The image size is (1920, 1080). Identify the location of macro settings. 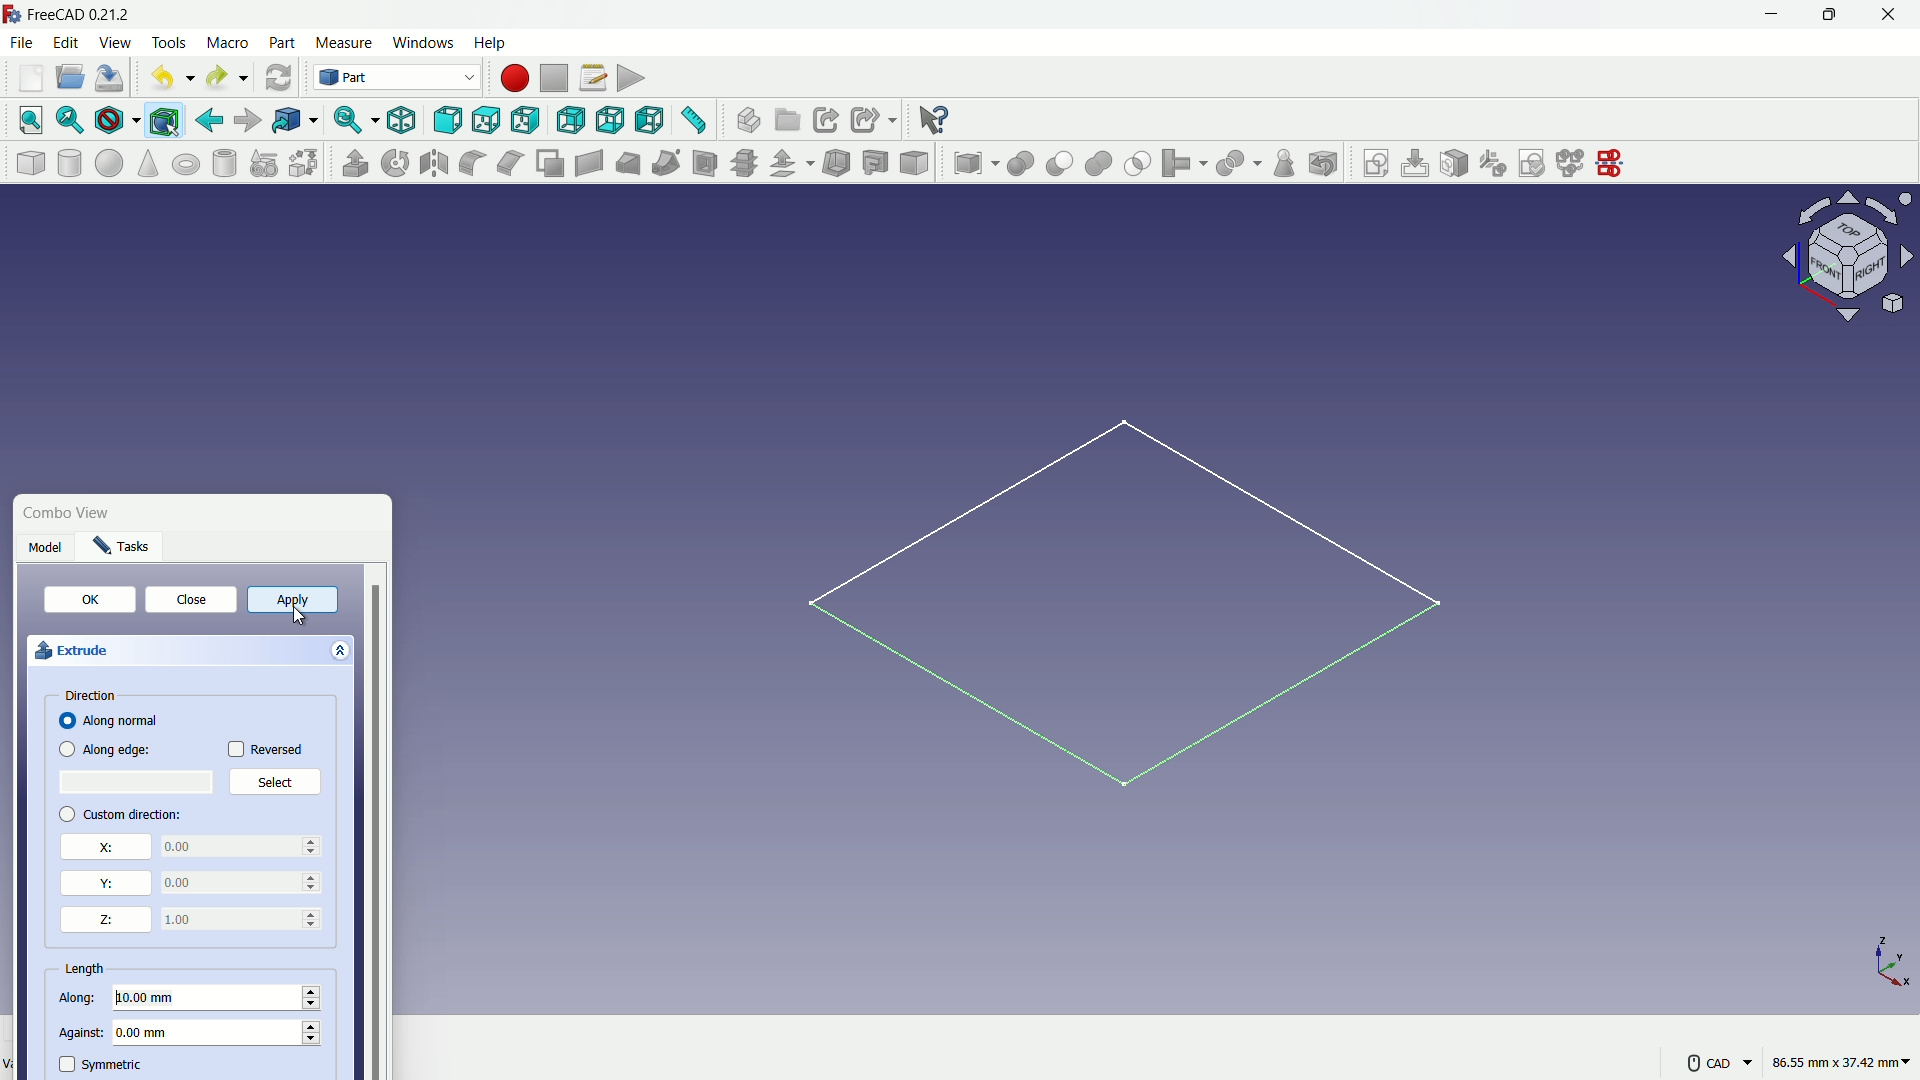
(593, 78).